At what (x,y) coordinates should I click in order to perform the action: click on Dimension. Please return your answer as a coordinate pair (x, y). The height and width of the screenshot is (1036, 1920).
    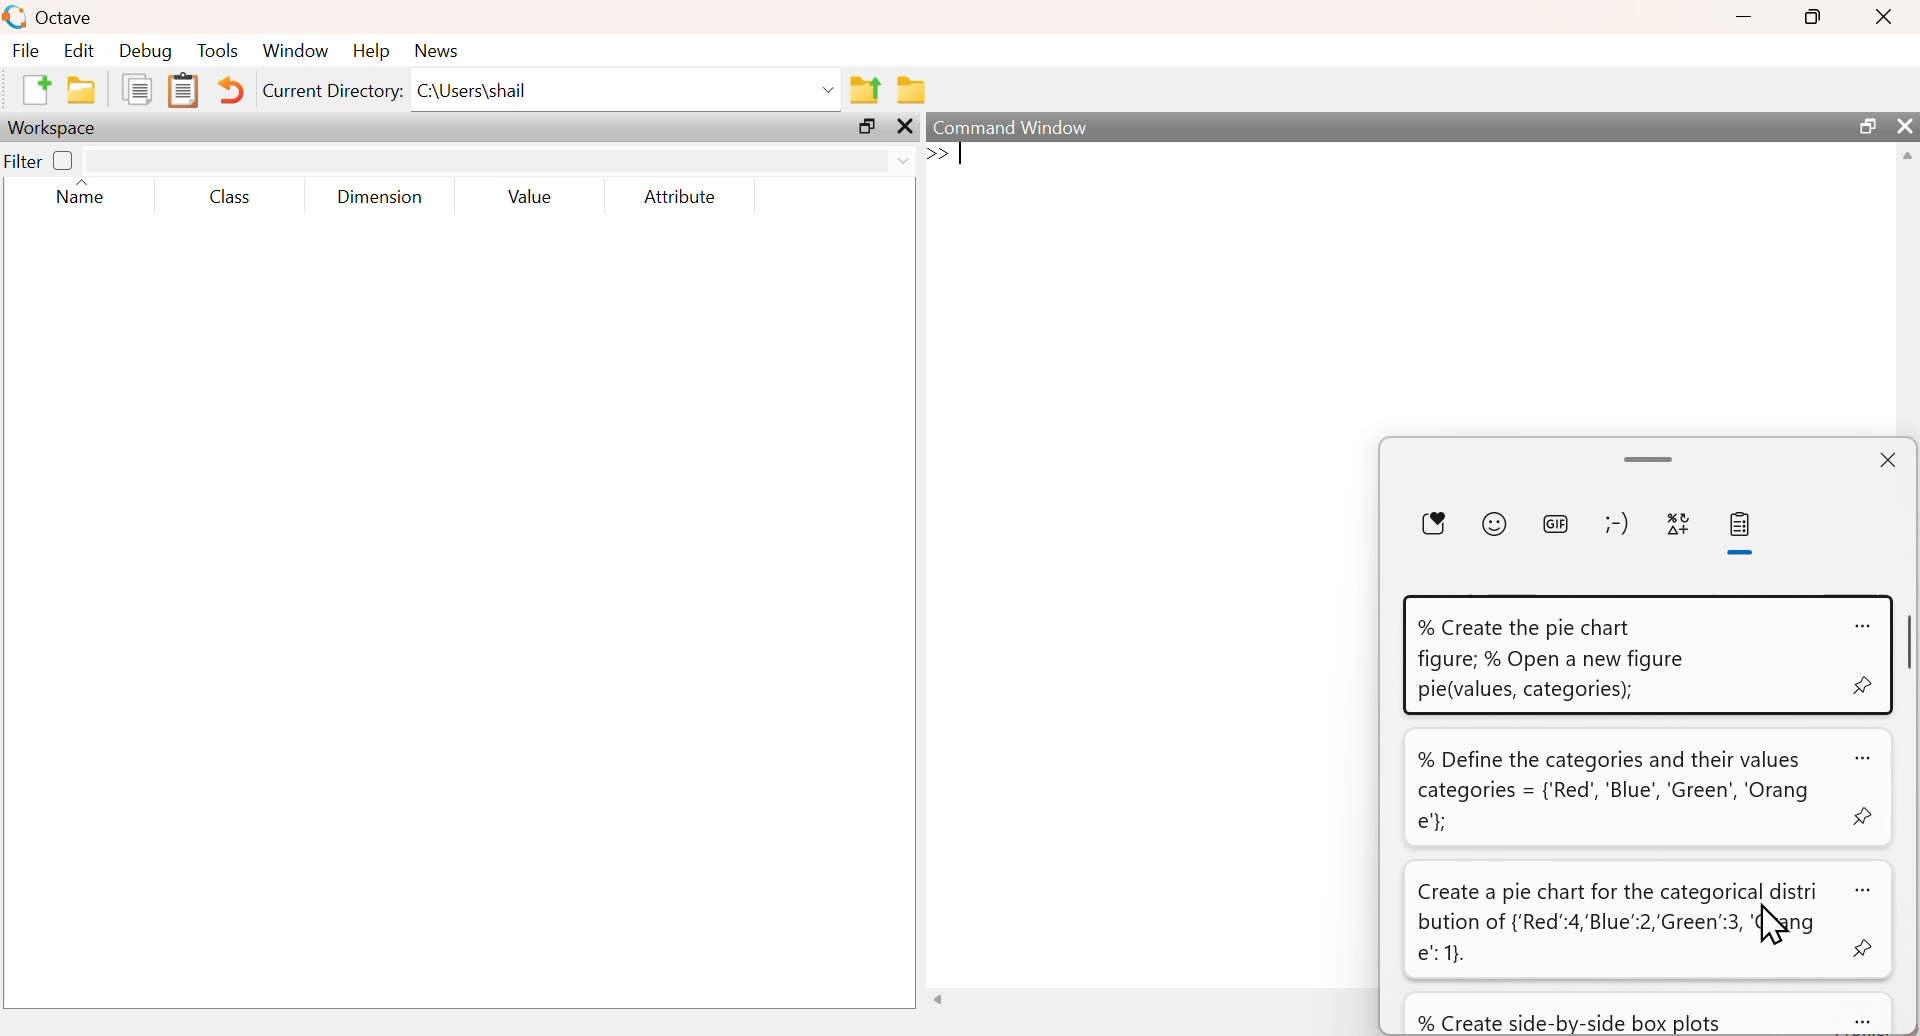
    Looking at the image, I should click on (383, 198).